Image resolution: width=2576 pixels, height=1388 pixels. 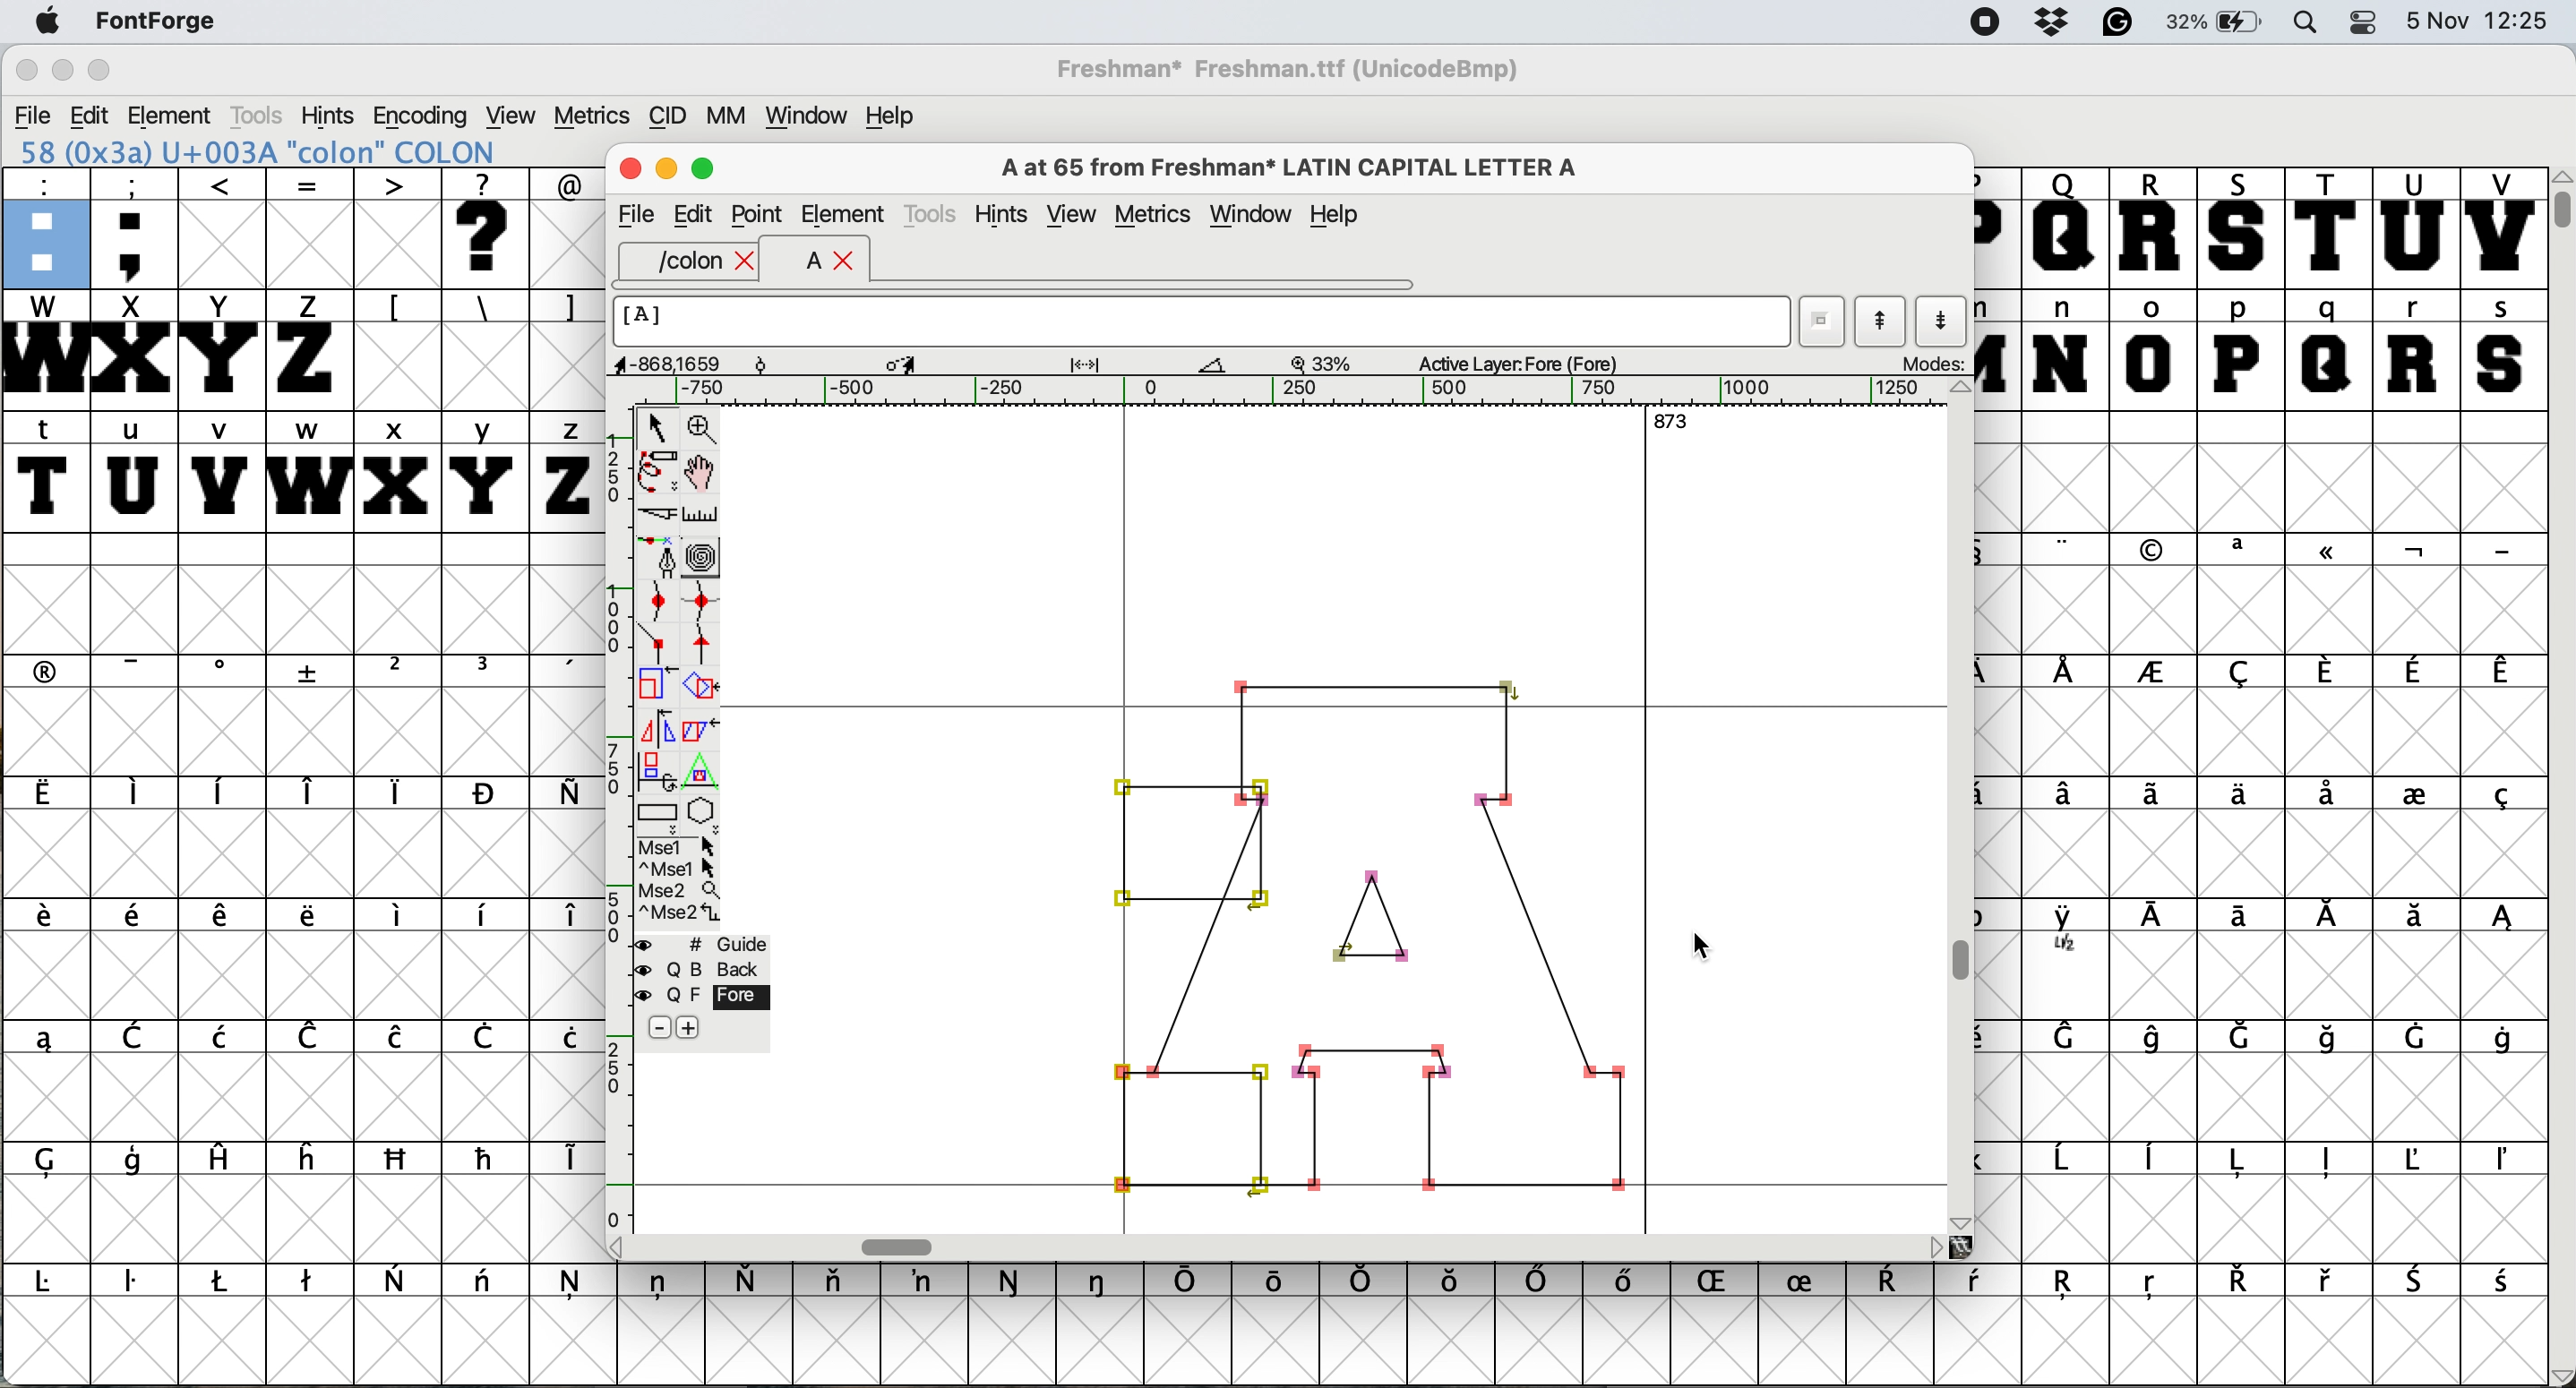 I want to click on Mse2, so click(x=679, y=887).